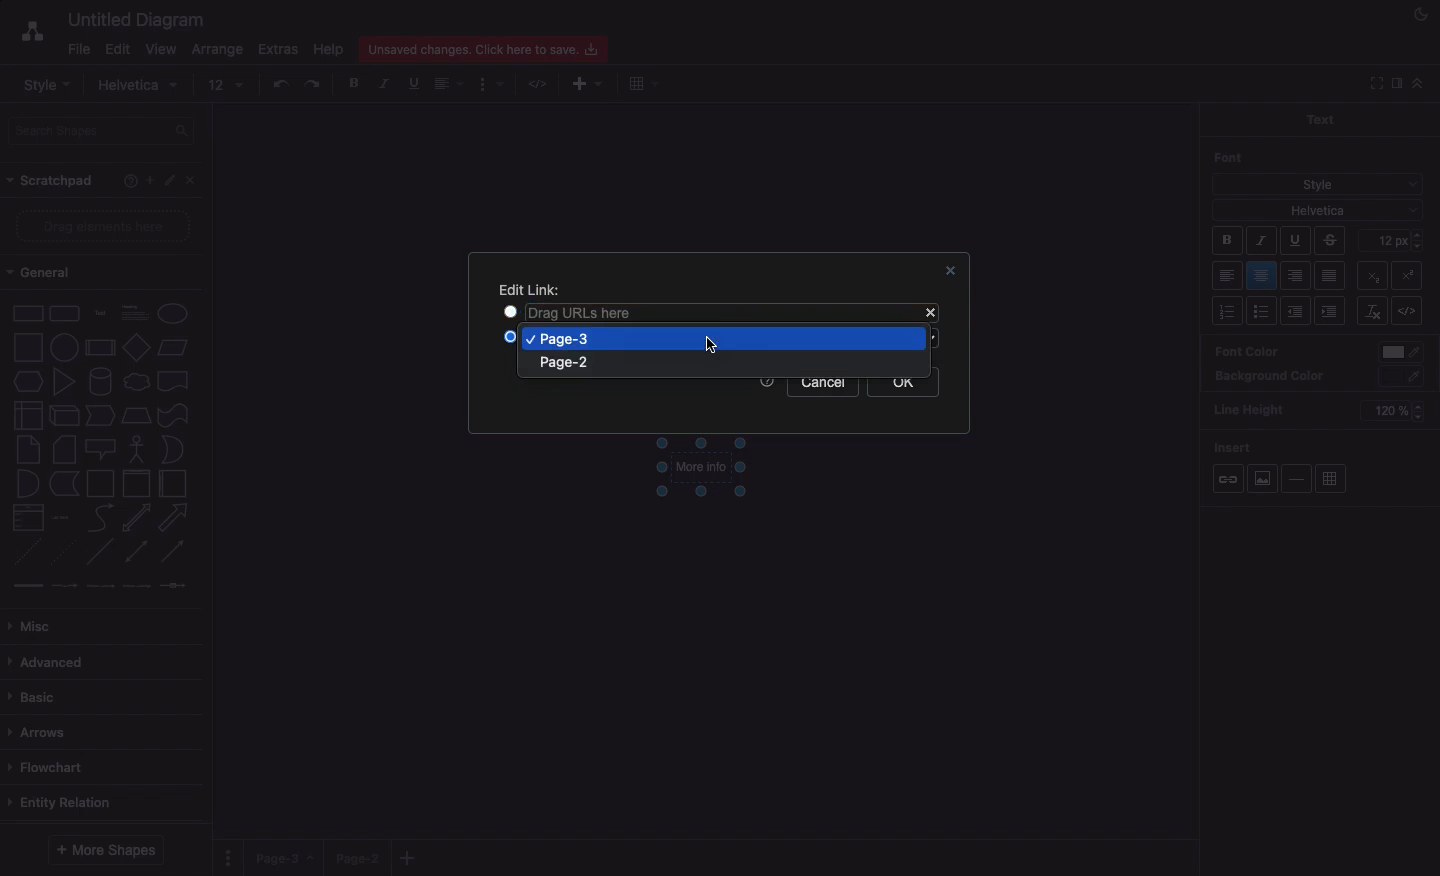 The height and width of the screenshot is (876, 1440). Describe the element at coordinates (103, 131) in the screenshot. I see `Search shapes` at that location.